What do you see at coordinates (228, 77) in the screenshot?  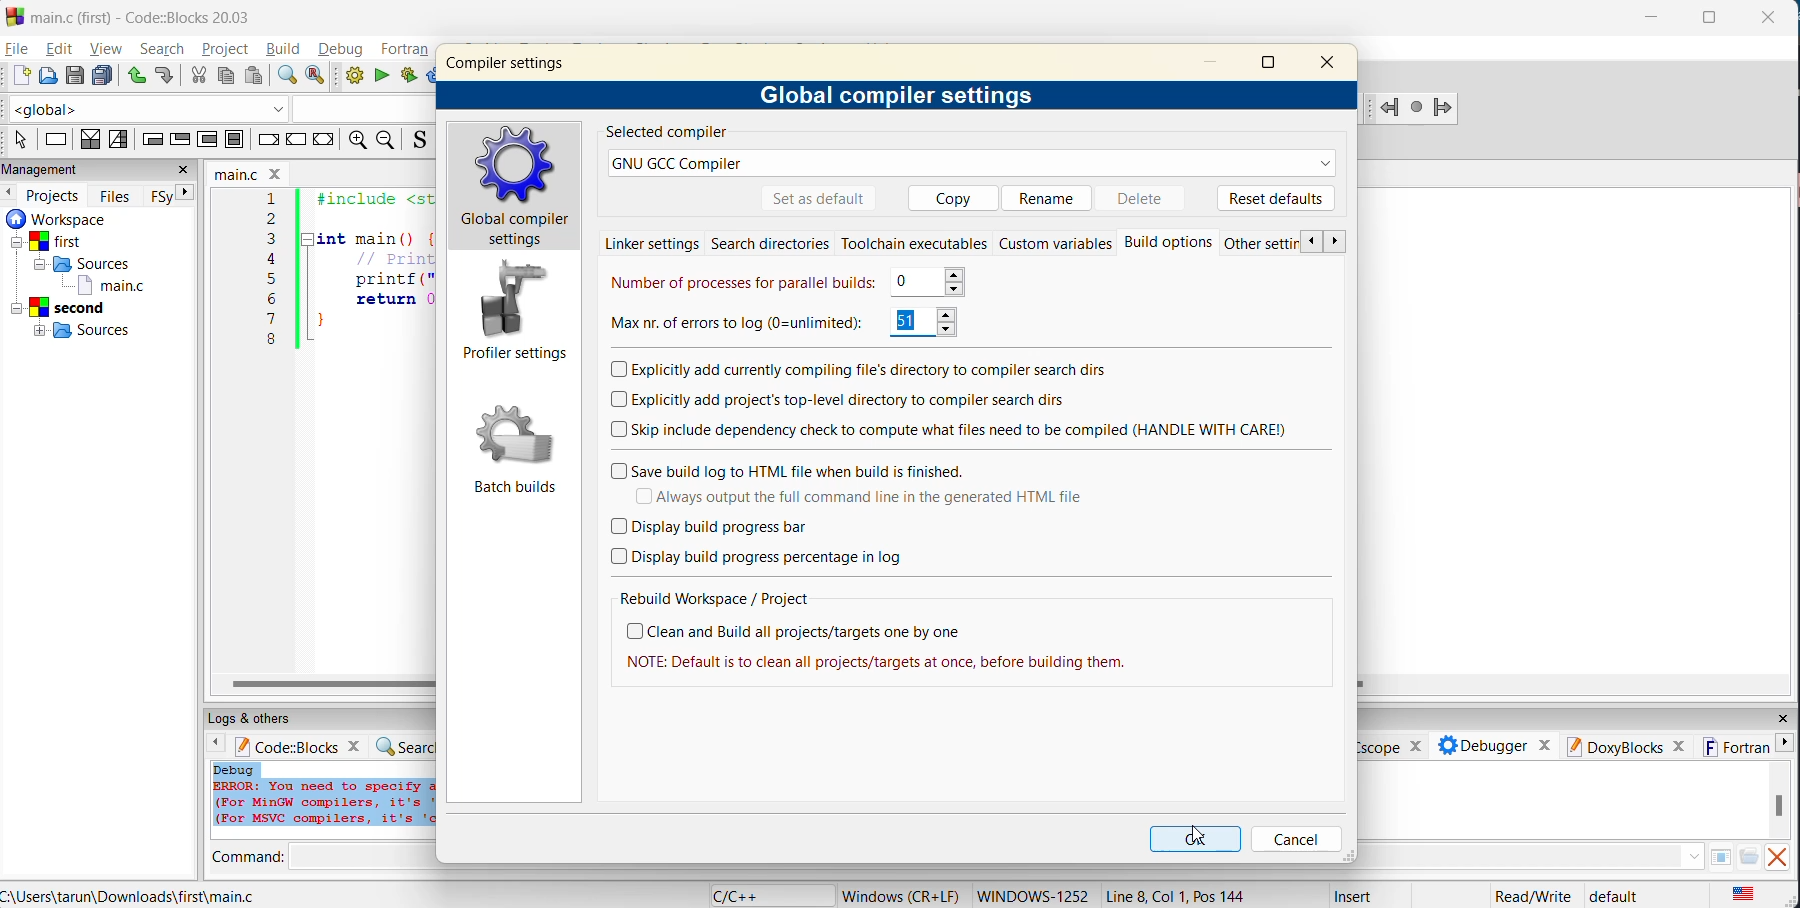 I see `copy` at bounding box center [228, 77].